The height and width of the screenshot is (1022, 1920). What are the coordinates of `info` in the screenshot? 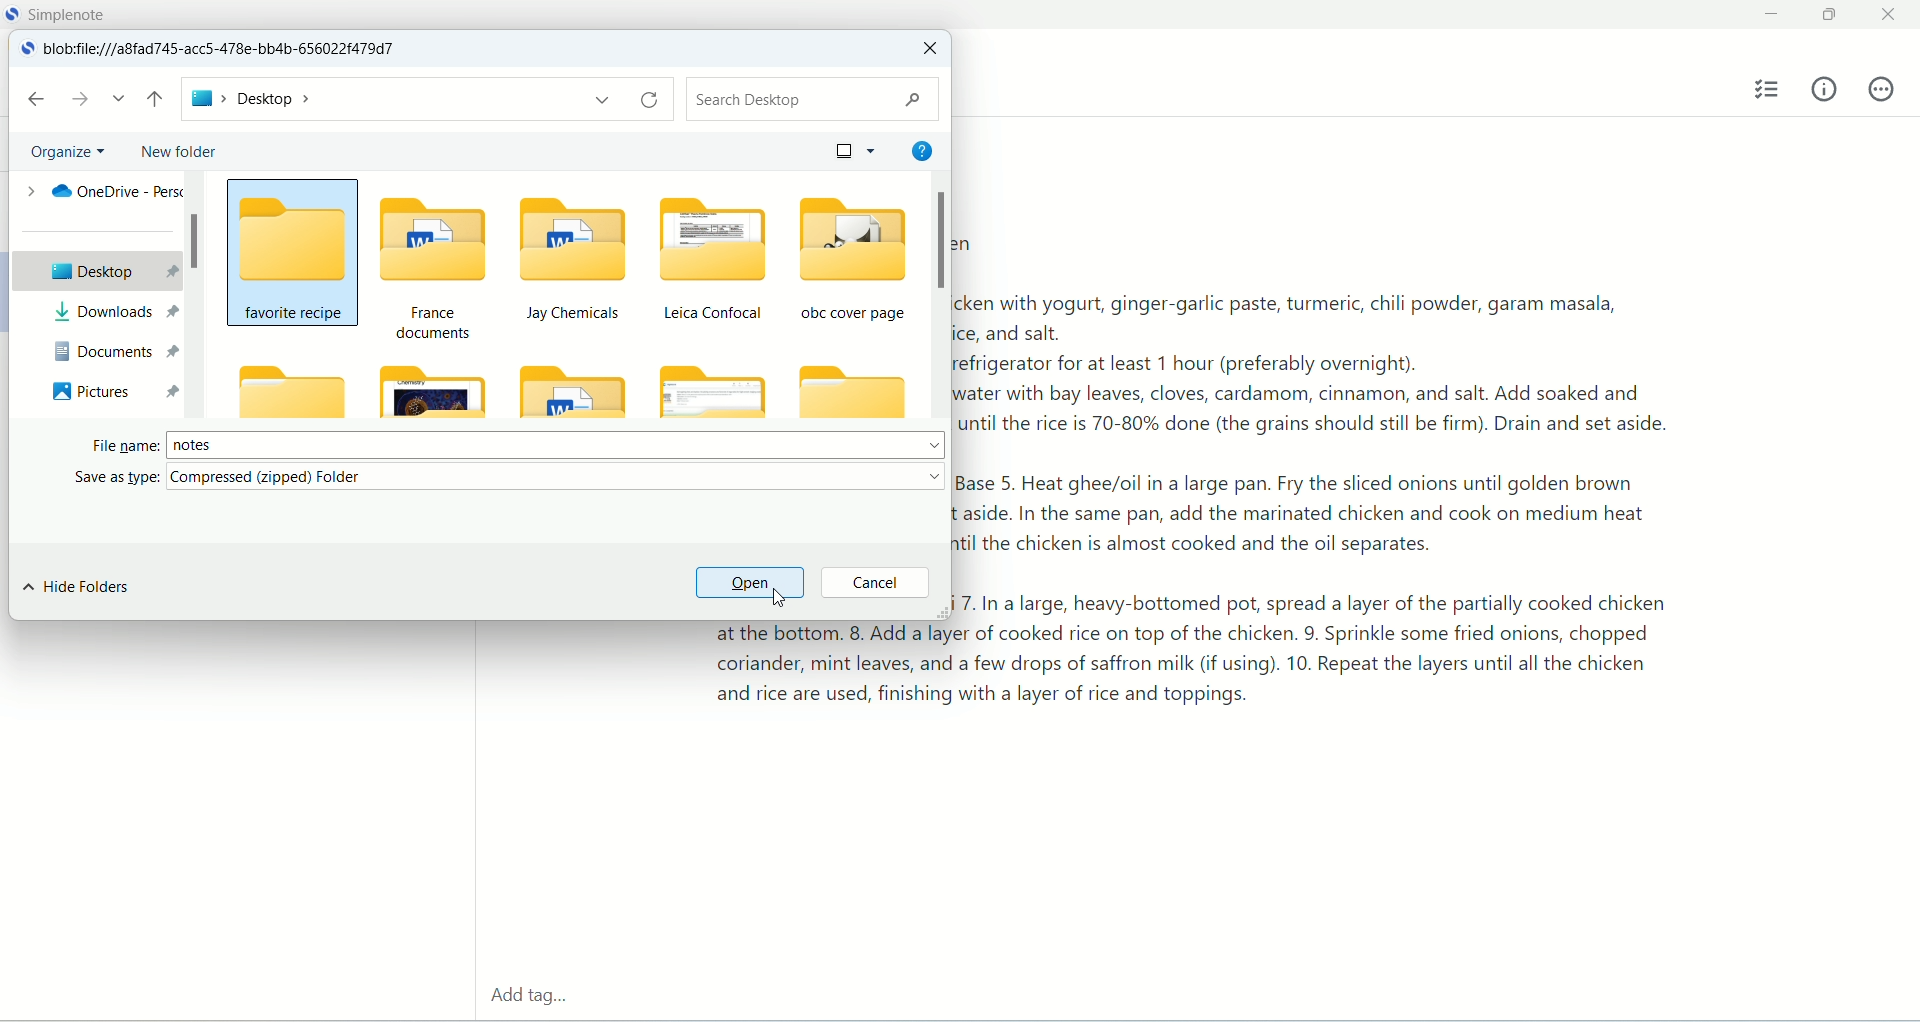 It's located at (1825, 88).